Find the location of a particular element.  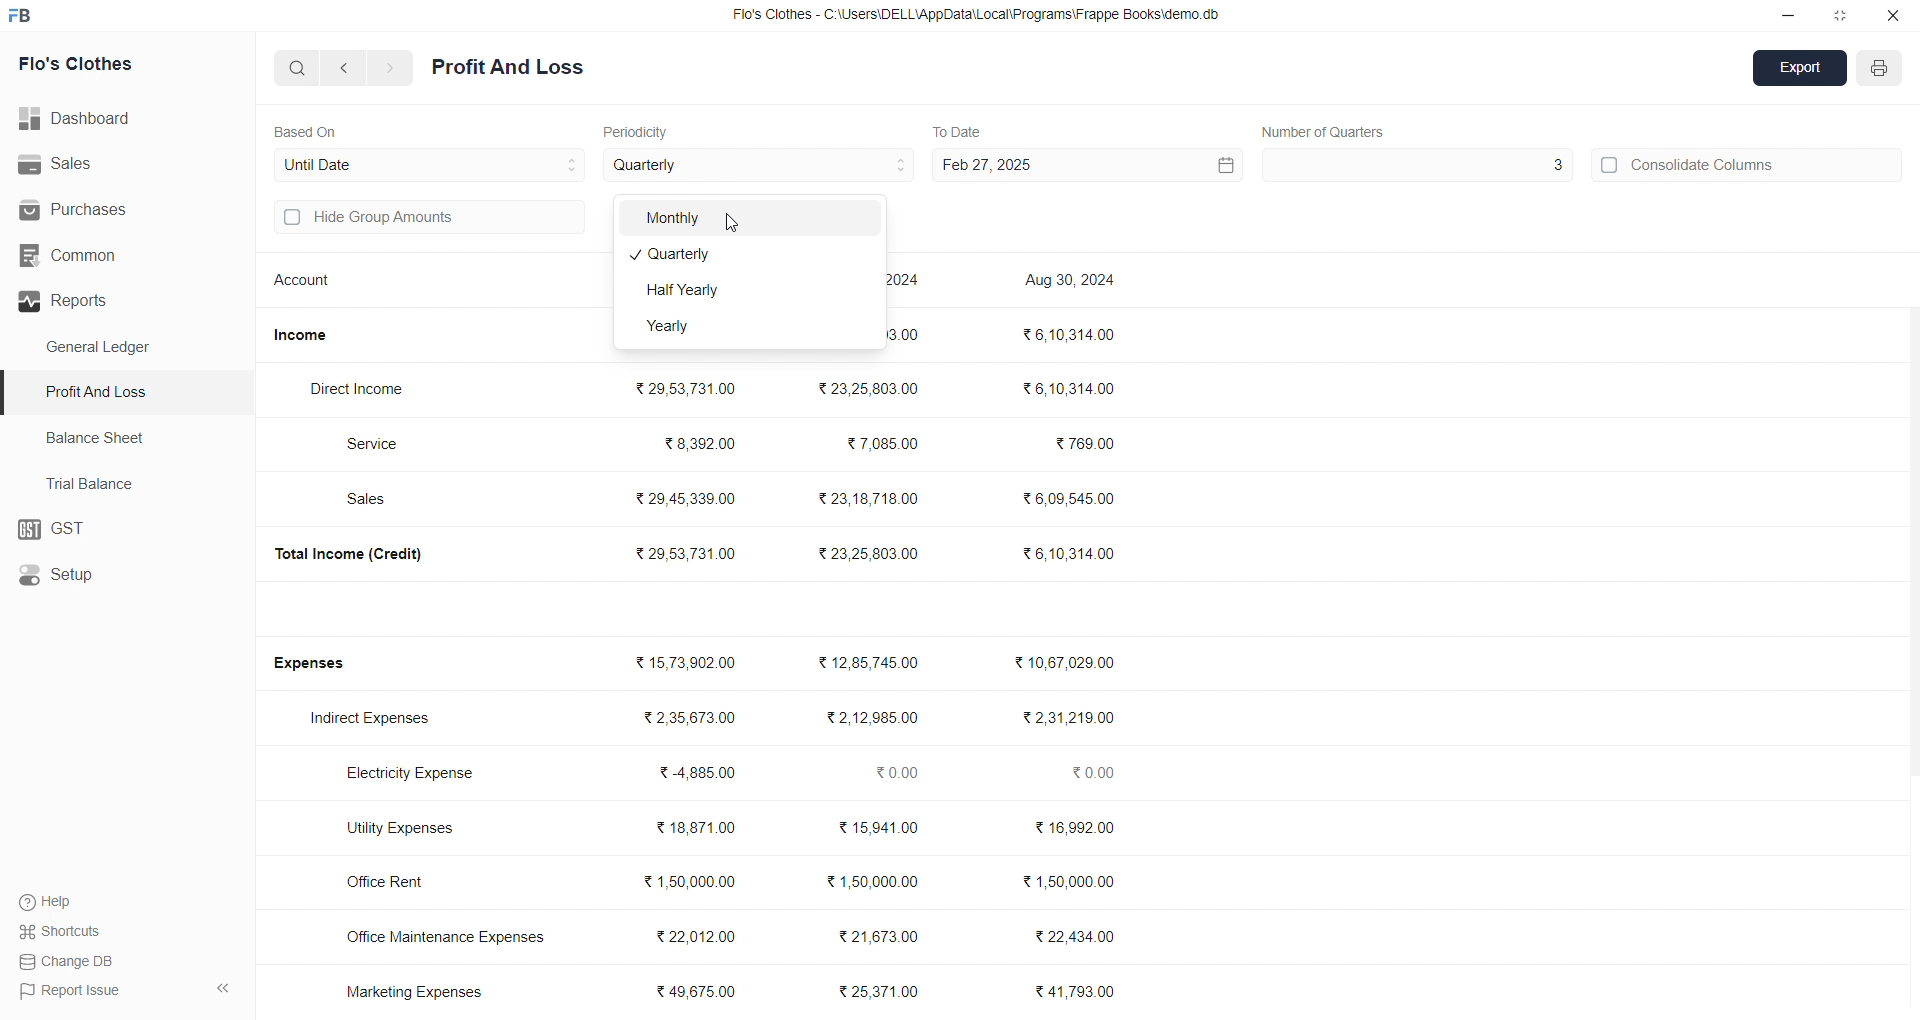

search is located at coordinates (298, 67).